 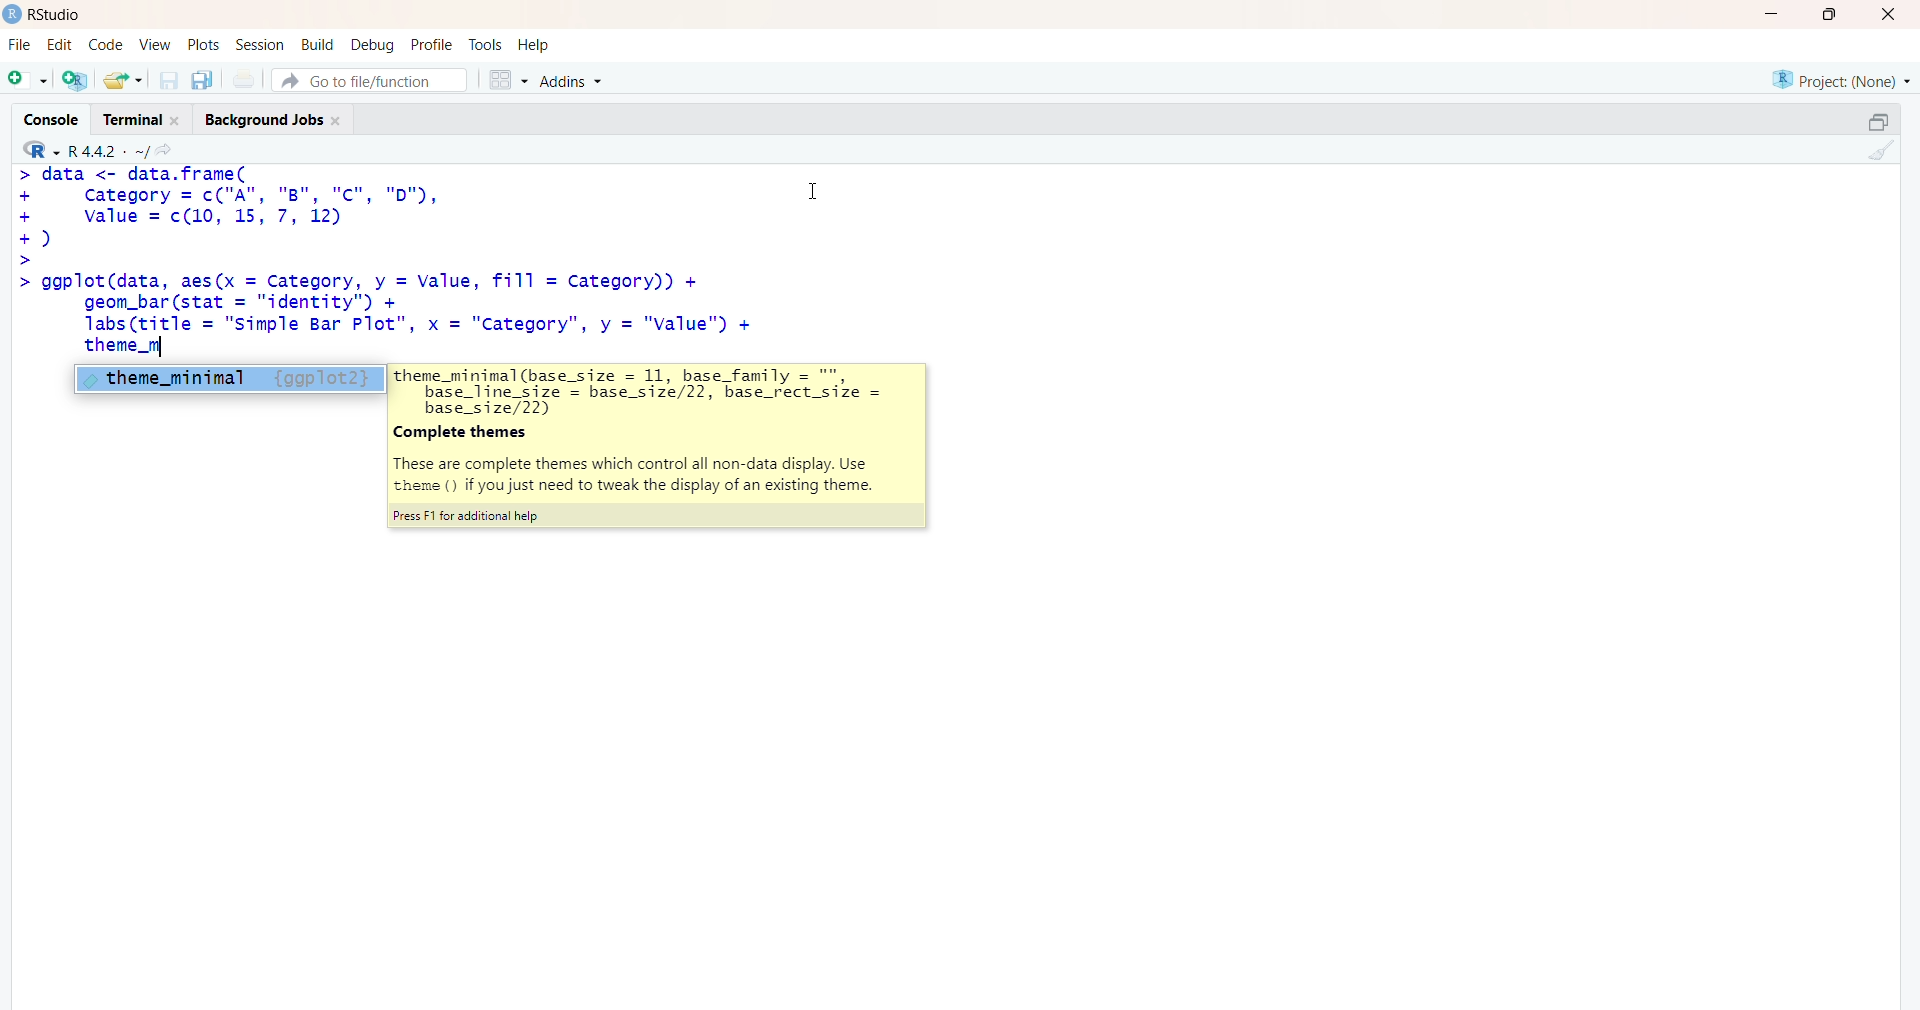 What do you see at coordinates (122, 79) in the screenshot?
I see `open an existing file` at bounding box center [122, 79].